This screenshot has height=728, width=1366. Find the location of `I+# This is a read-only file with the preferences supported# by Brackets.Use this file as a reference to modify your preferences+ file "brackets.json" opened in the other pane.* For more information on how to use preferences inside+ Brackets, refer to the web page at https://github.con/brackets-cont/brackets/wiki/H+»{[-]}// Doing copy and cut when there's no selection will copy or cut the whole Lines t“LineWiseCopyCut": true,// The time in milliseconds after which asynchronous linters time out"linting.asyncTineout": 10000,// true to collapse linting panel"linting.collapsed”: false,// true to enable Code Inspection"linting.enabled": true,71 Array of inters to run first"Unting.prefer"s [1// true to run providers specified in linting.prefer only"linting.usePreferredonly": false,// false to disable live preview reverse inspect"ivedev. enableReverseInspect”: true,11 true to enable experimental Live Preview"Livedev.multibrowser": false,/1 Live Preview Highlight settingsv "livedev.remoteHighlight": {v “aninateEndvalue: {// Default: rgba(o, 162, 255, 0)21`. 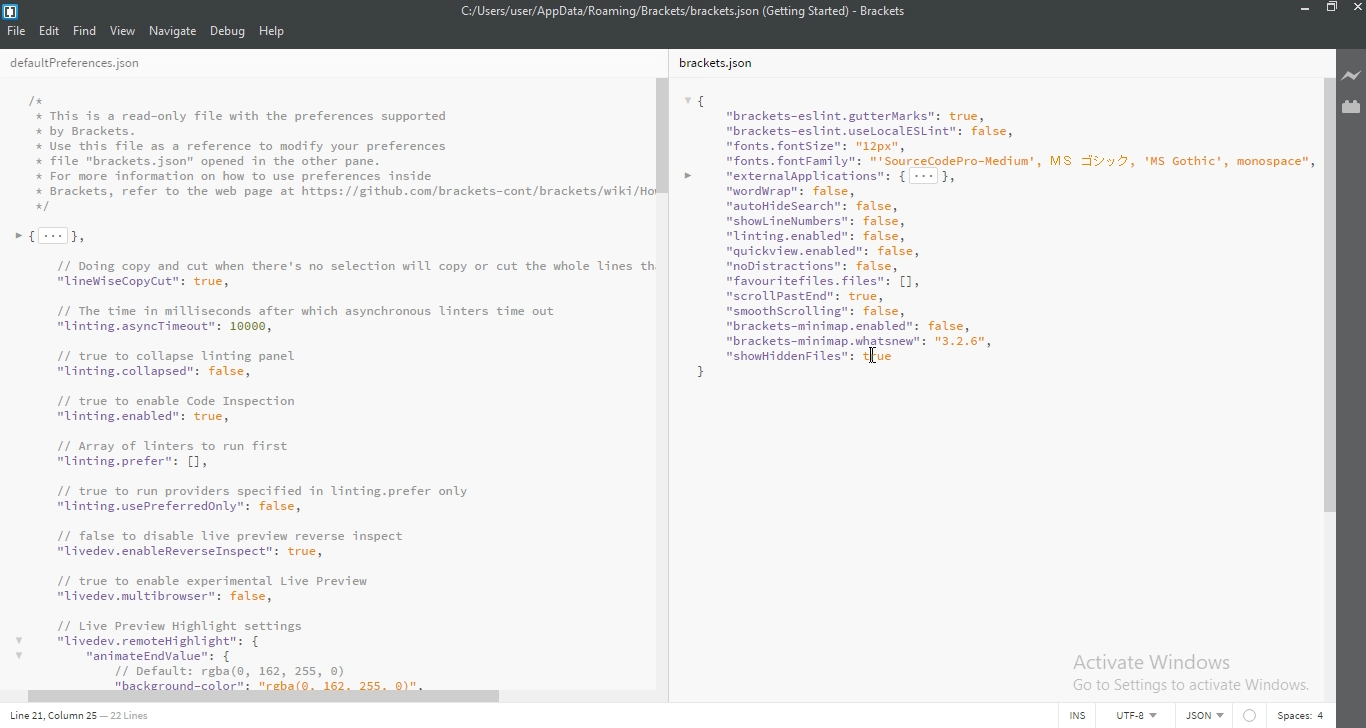

I+# This is a read-only file with the preferences supported# by Brackets.Use this file as a reference to modify your preferences+ file "brackets.json" opened in the other pane.* For more information on how to use preferences inside+ Brackets, refer to the web page at https://github.con/brackets-cont/brackets/wiki/H+»{[-]}// Doing copy and cut when there's no selection will copy or cut the whole Lines t“LineWiseCopyCut": true,// The time in milliseconds after which asynchronous linters time out"linting.asyncTineout": 10000,// true to collapse linting panel"linting.collapsed”: false,// true to enable Code Inspection"linting.enabled": true,71 Array of inters to run first"Unting.prefer"s [1// true to run providers specified in linting.prefer only"linting.usePreferredonly": false,// false to disable live preview reverse inspect"ivedev. enableReverseInspect”: true,11 true to enable experimental Live Preview"Livedev.multibrowser": false,/1 Live Preview Highlight settingsv "livedev.remoteHighlight": {v “aninateEndvalue: {// Default: rgba(o, 162, 255, 0)21 is located at coordinates (327, 385).